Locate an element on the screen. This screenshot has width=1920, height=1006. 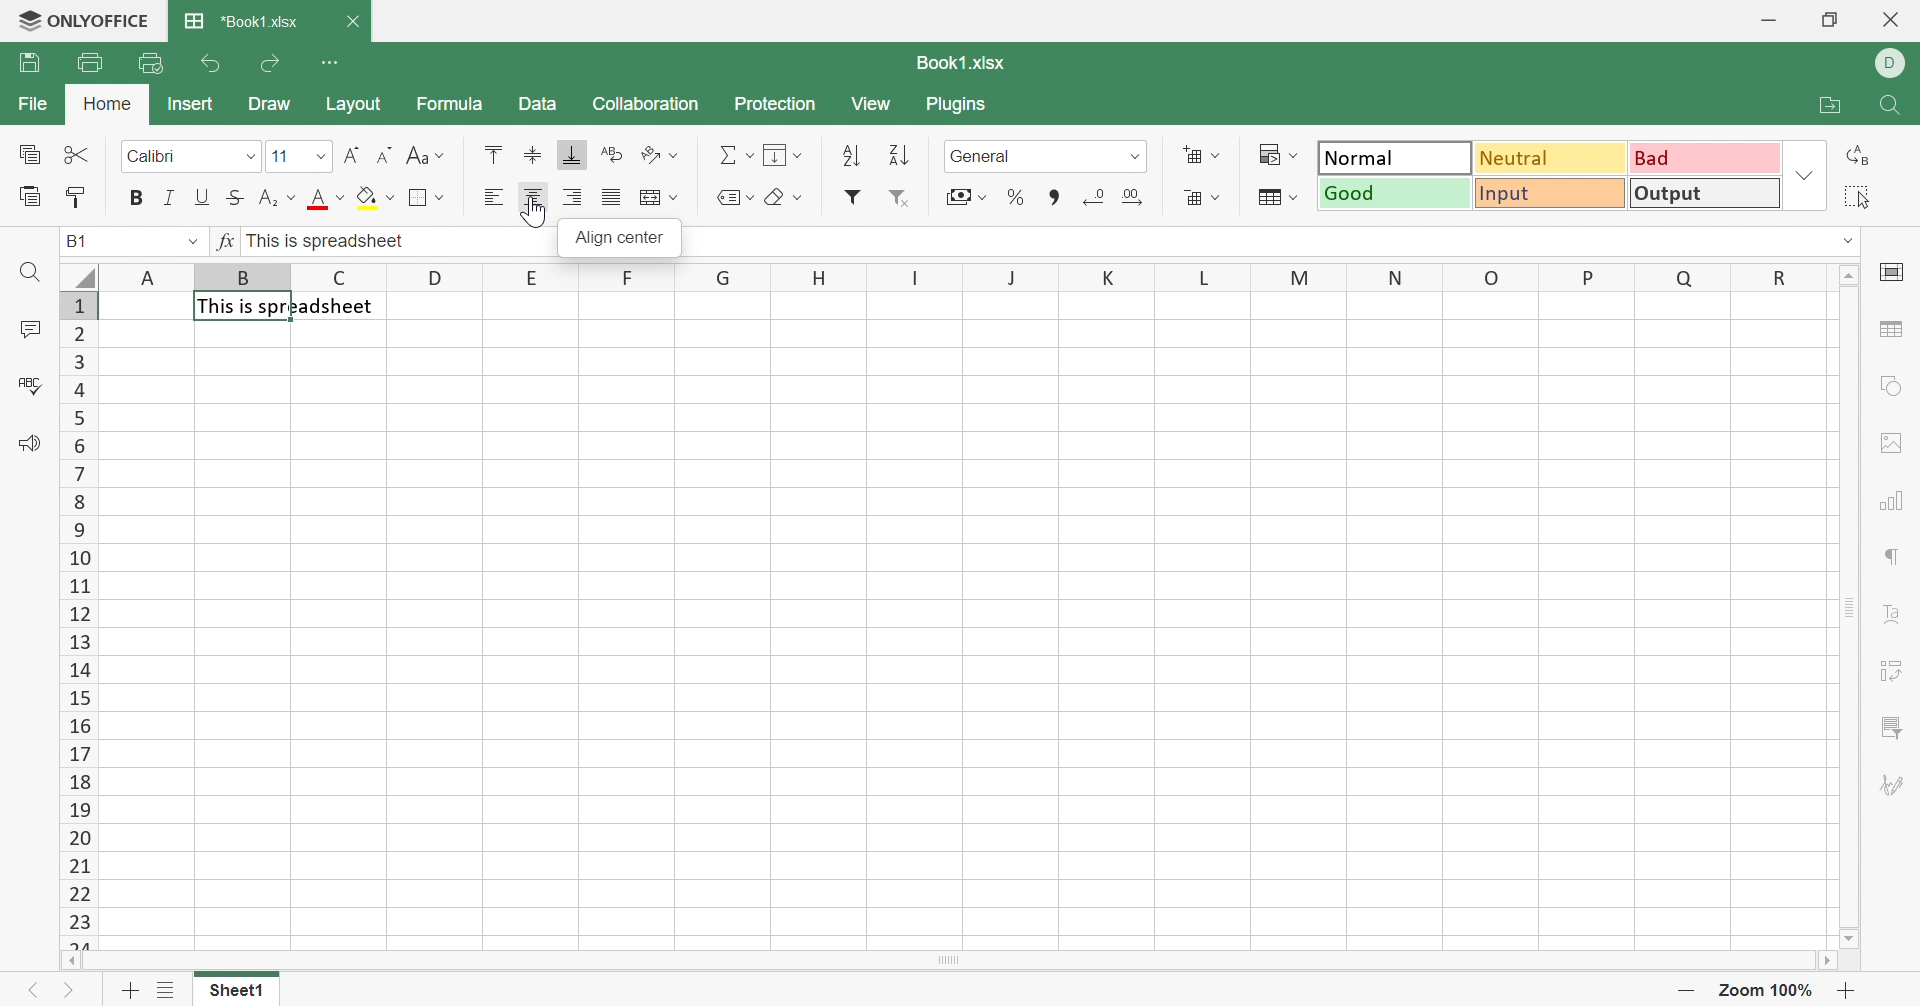
Ascending order is located at coordinates (853, 155).